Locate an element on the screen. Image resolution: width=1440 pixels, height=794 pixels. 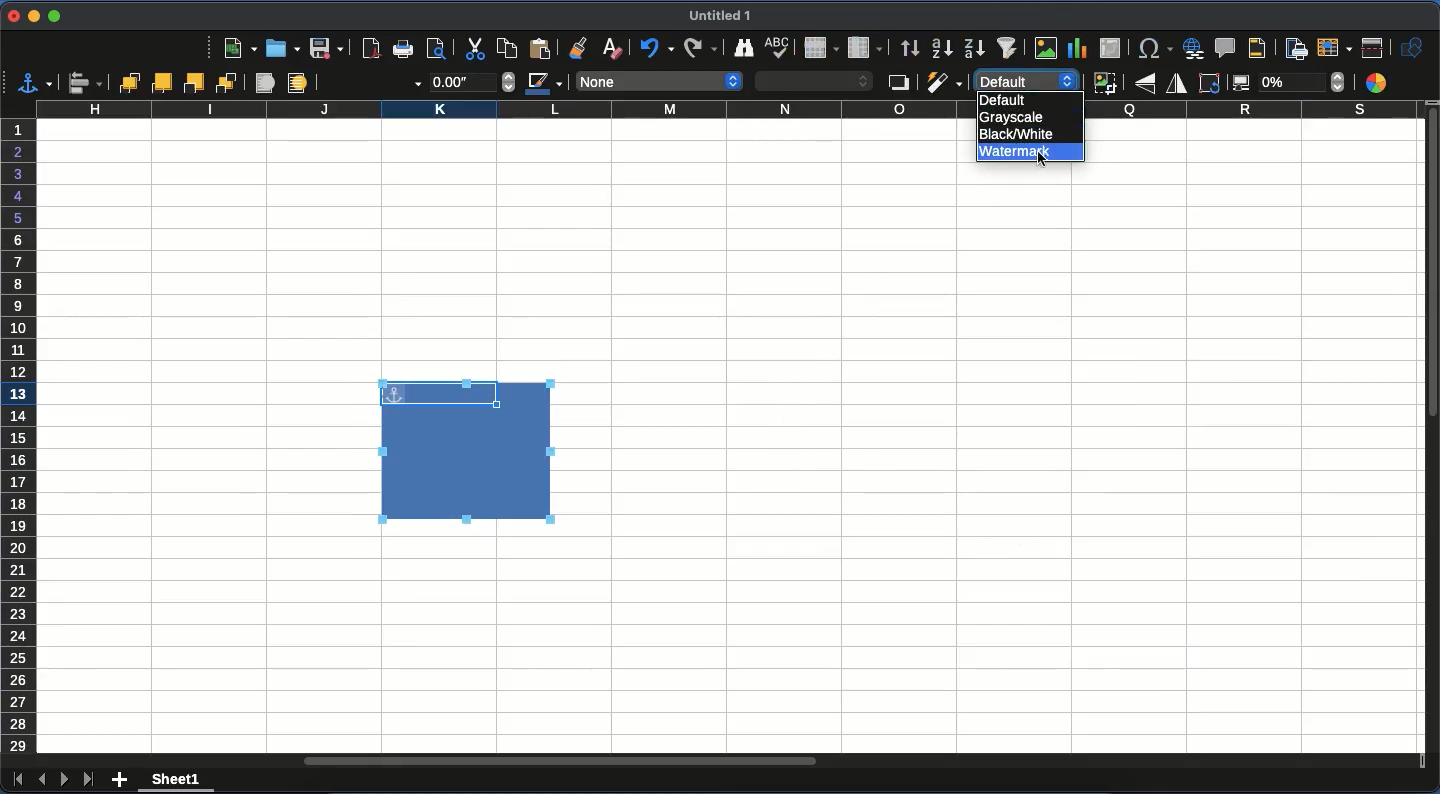
filter is located at coordinates (944, 82).